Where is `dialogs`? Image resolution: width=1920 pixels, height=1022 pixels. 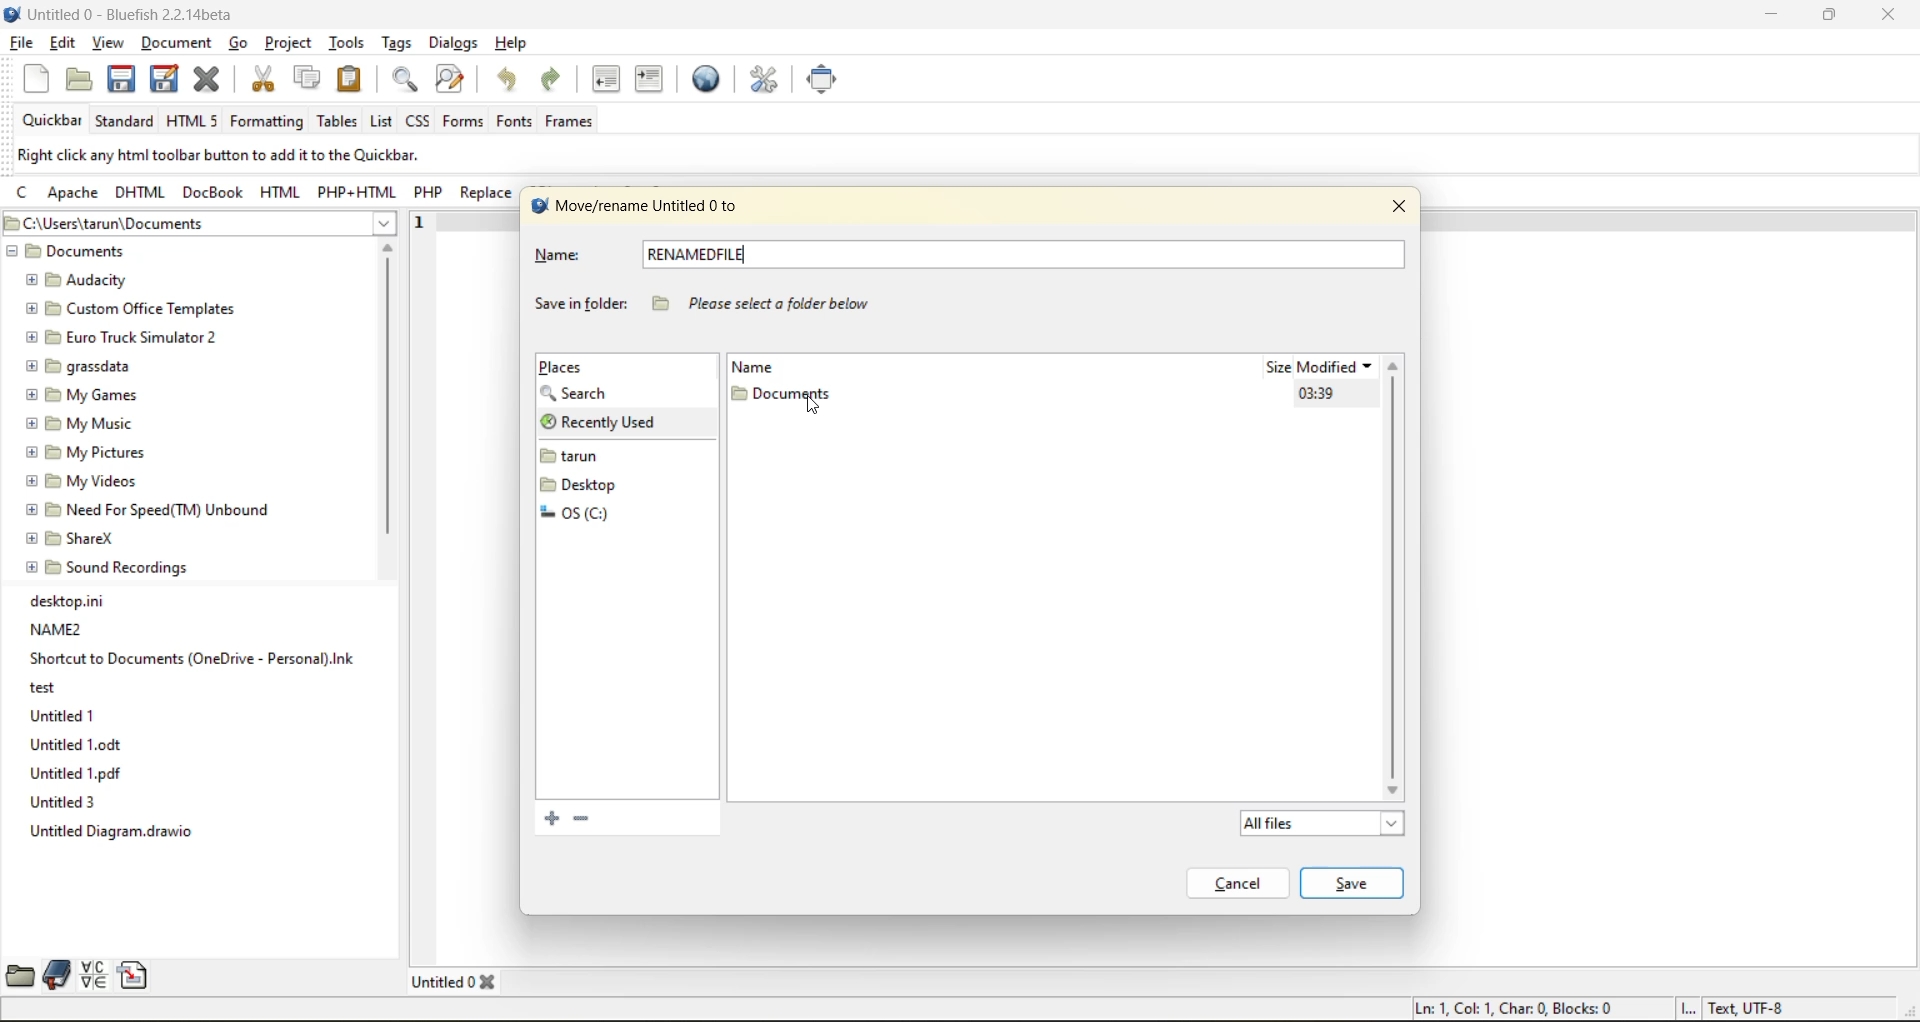
dialogs is located at coordinates (454, 46).